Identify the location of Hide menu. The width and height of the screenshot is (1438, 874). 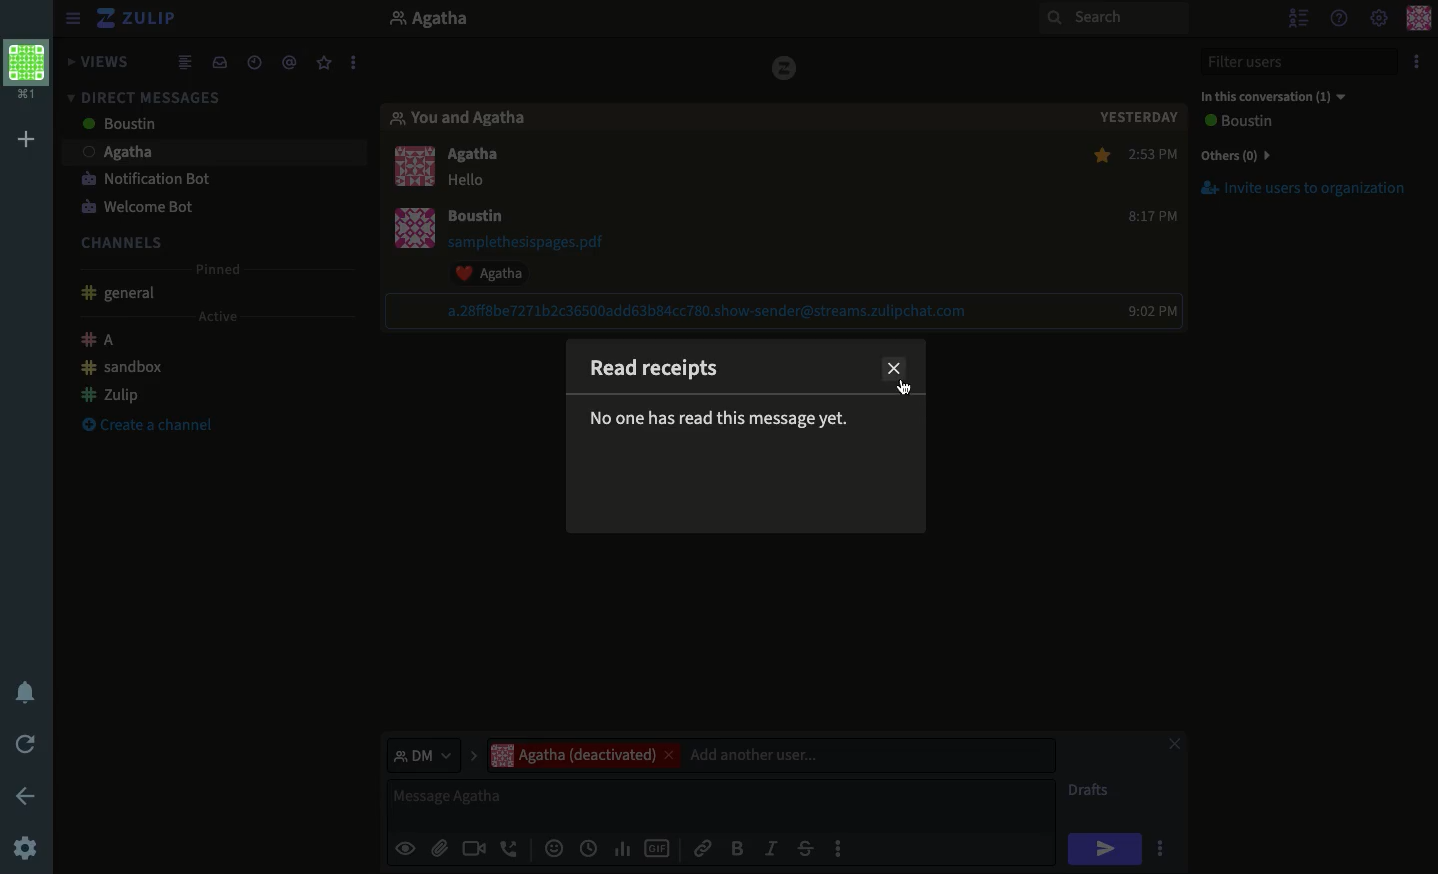
(73, 16).